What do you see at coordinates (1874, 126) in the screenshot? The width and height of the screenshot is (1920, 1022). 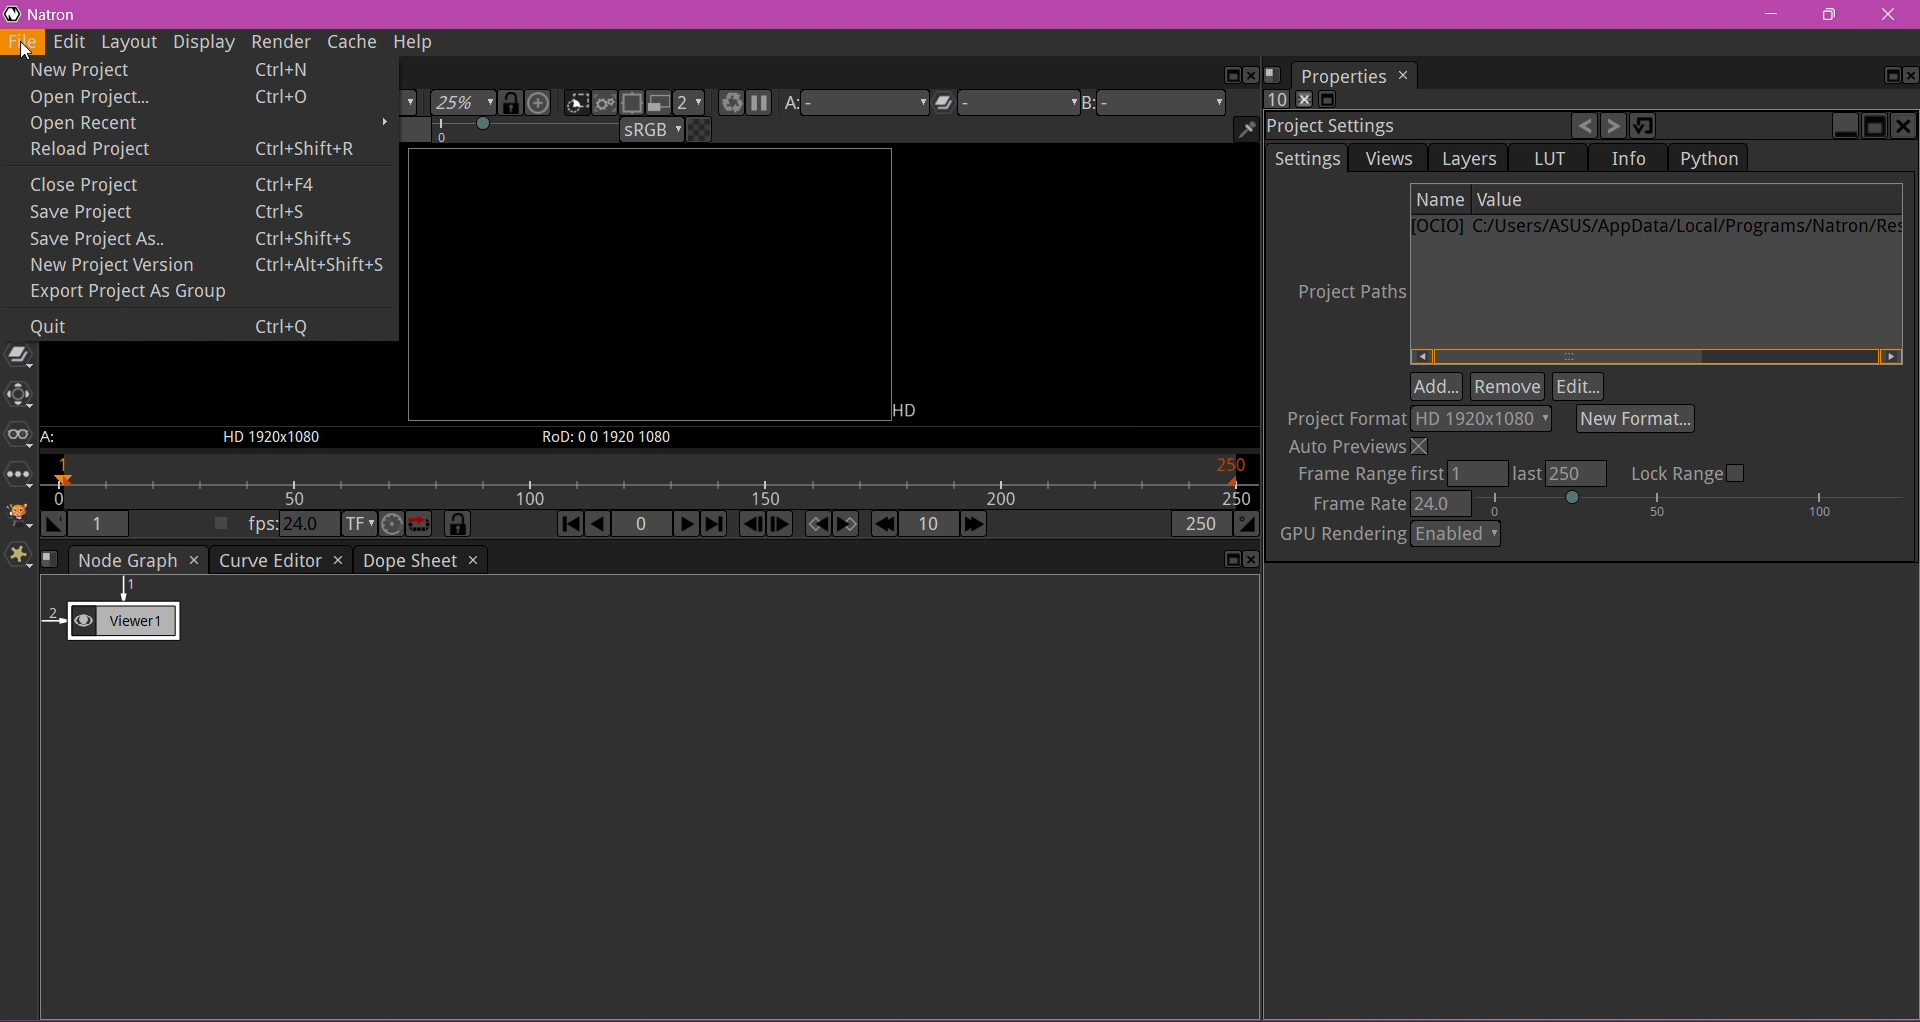 I see `Maximize` at bounding box center [1874, 126].